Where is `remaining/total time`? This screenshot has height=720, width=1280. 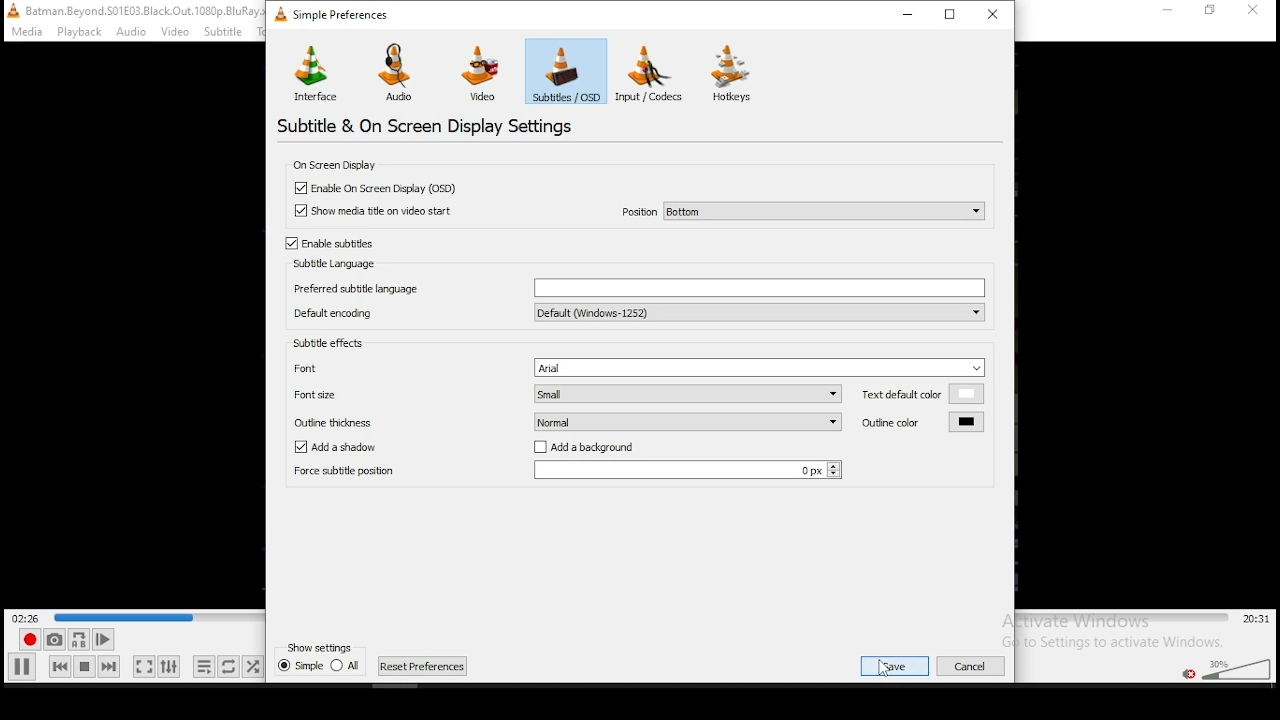
remaining/total time is located at coordinates (1257, 619).